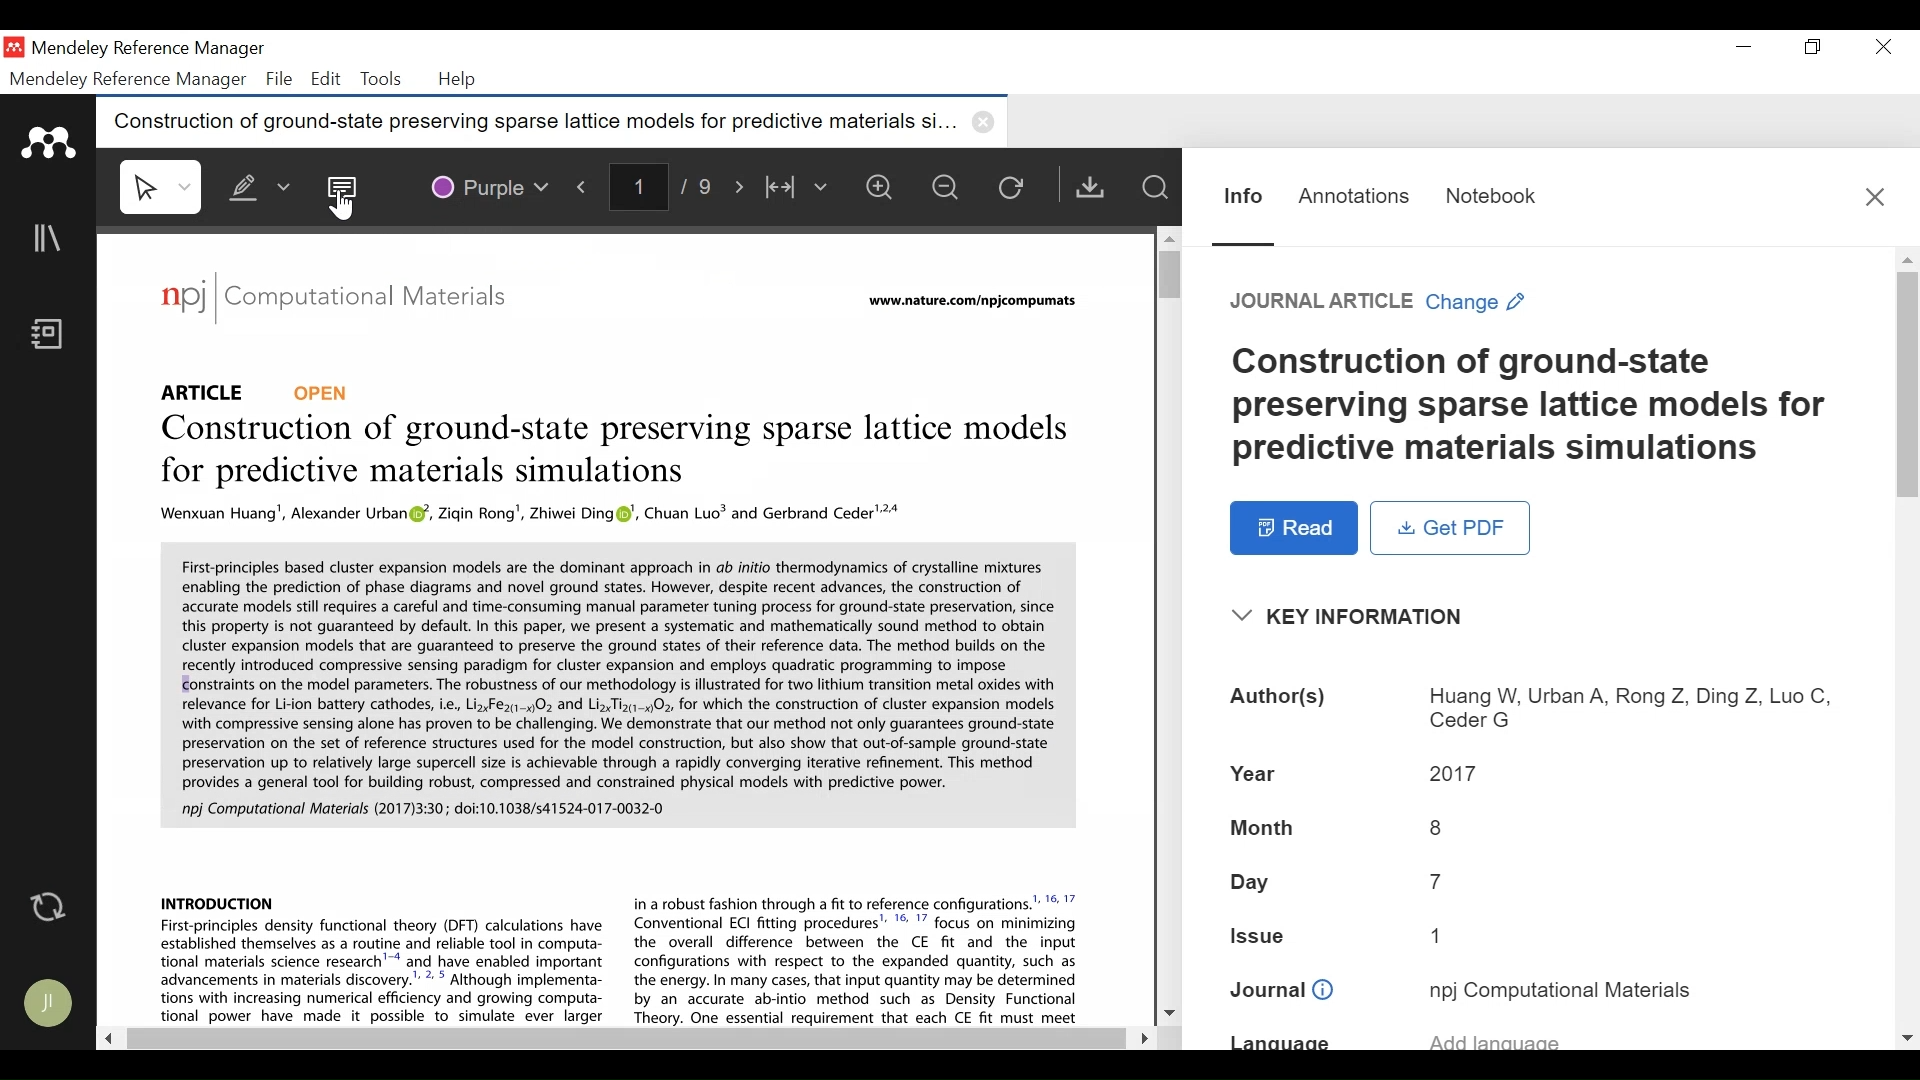 This screenshot has height=1080, width=1920. What do you see at coordinates (160, 187) in the screenshot?
I see `Select` at bounding box center [160, 187].